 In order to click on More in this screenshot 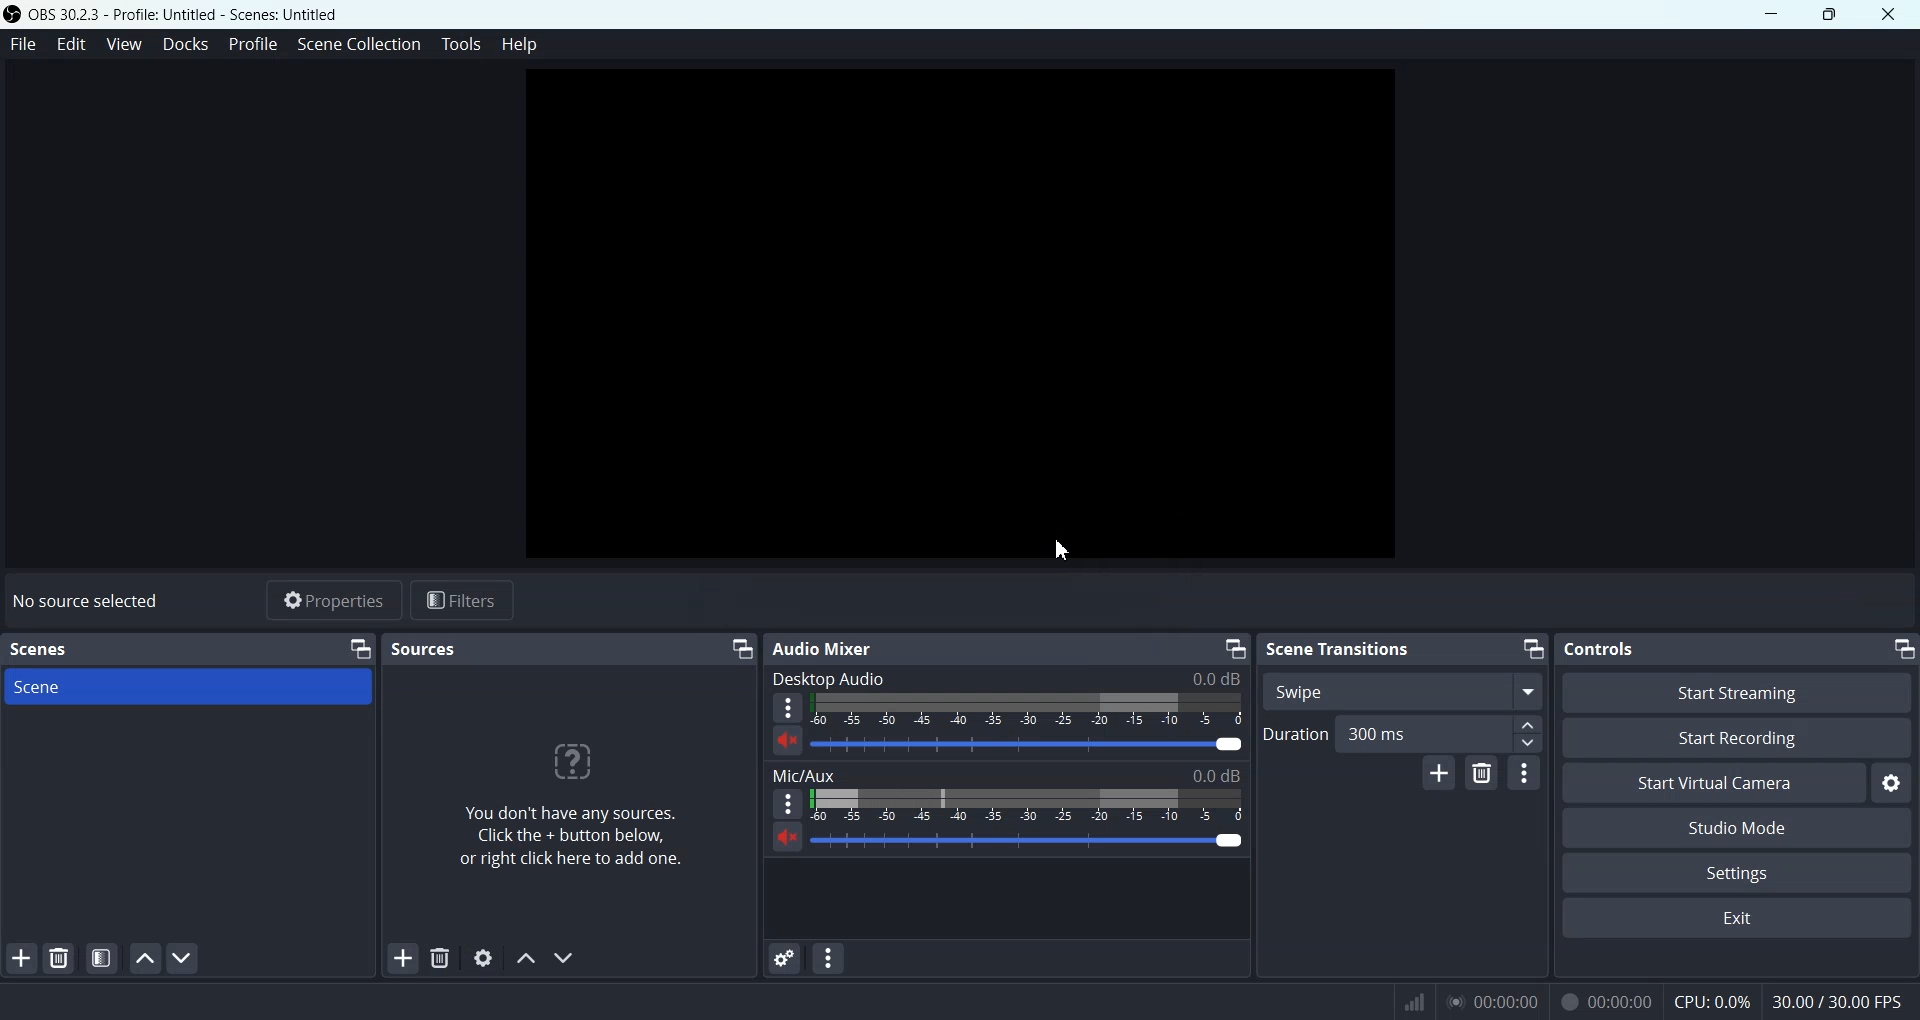, I will do `click(788, 803)`.